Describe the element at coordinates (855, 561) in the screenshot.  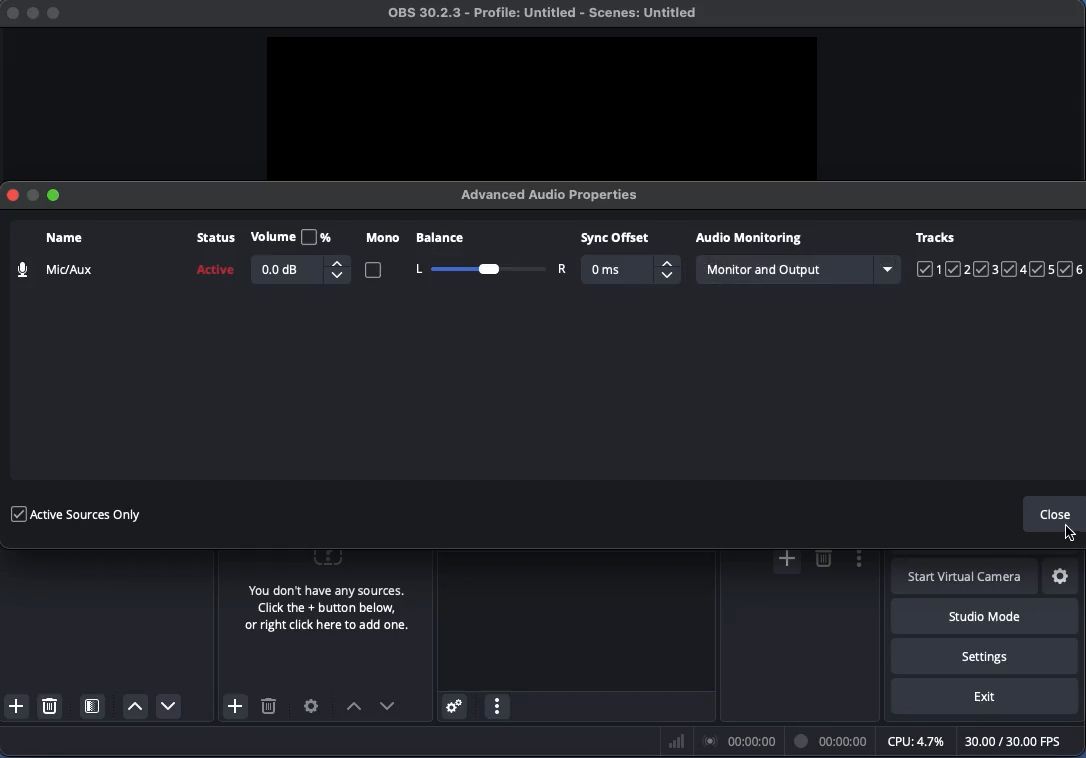
I see `options` at that location.